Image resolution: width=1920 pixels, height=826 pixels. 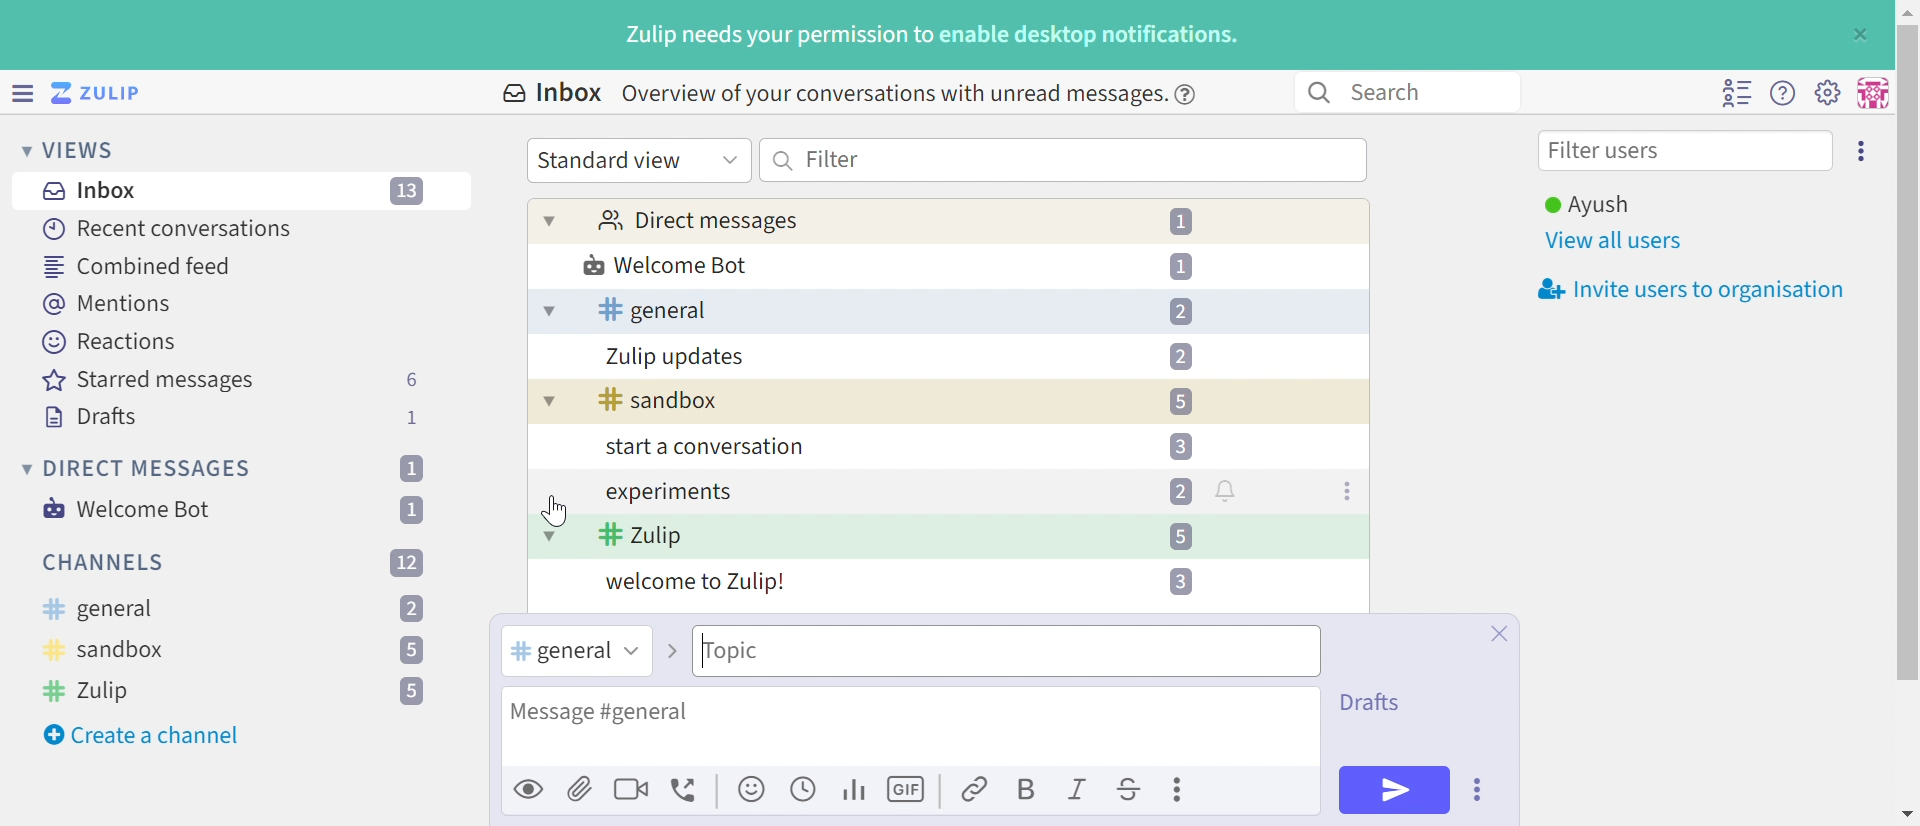 I want to click on Help menu, so click(x=1783, y=94).